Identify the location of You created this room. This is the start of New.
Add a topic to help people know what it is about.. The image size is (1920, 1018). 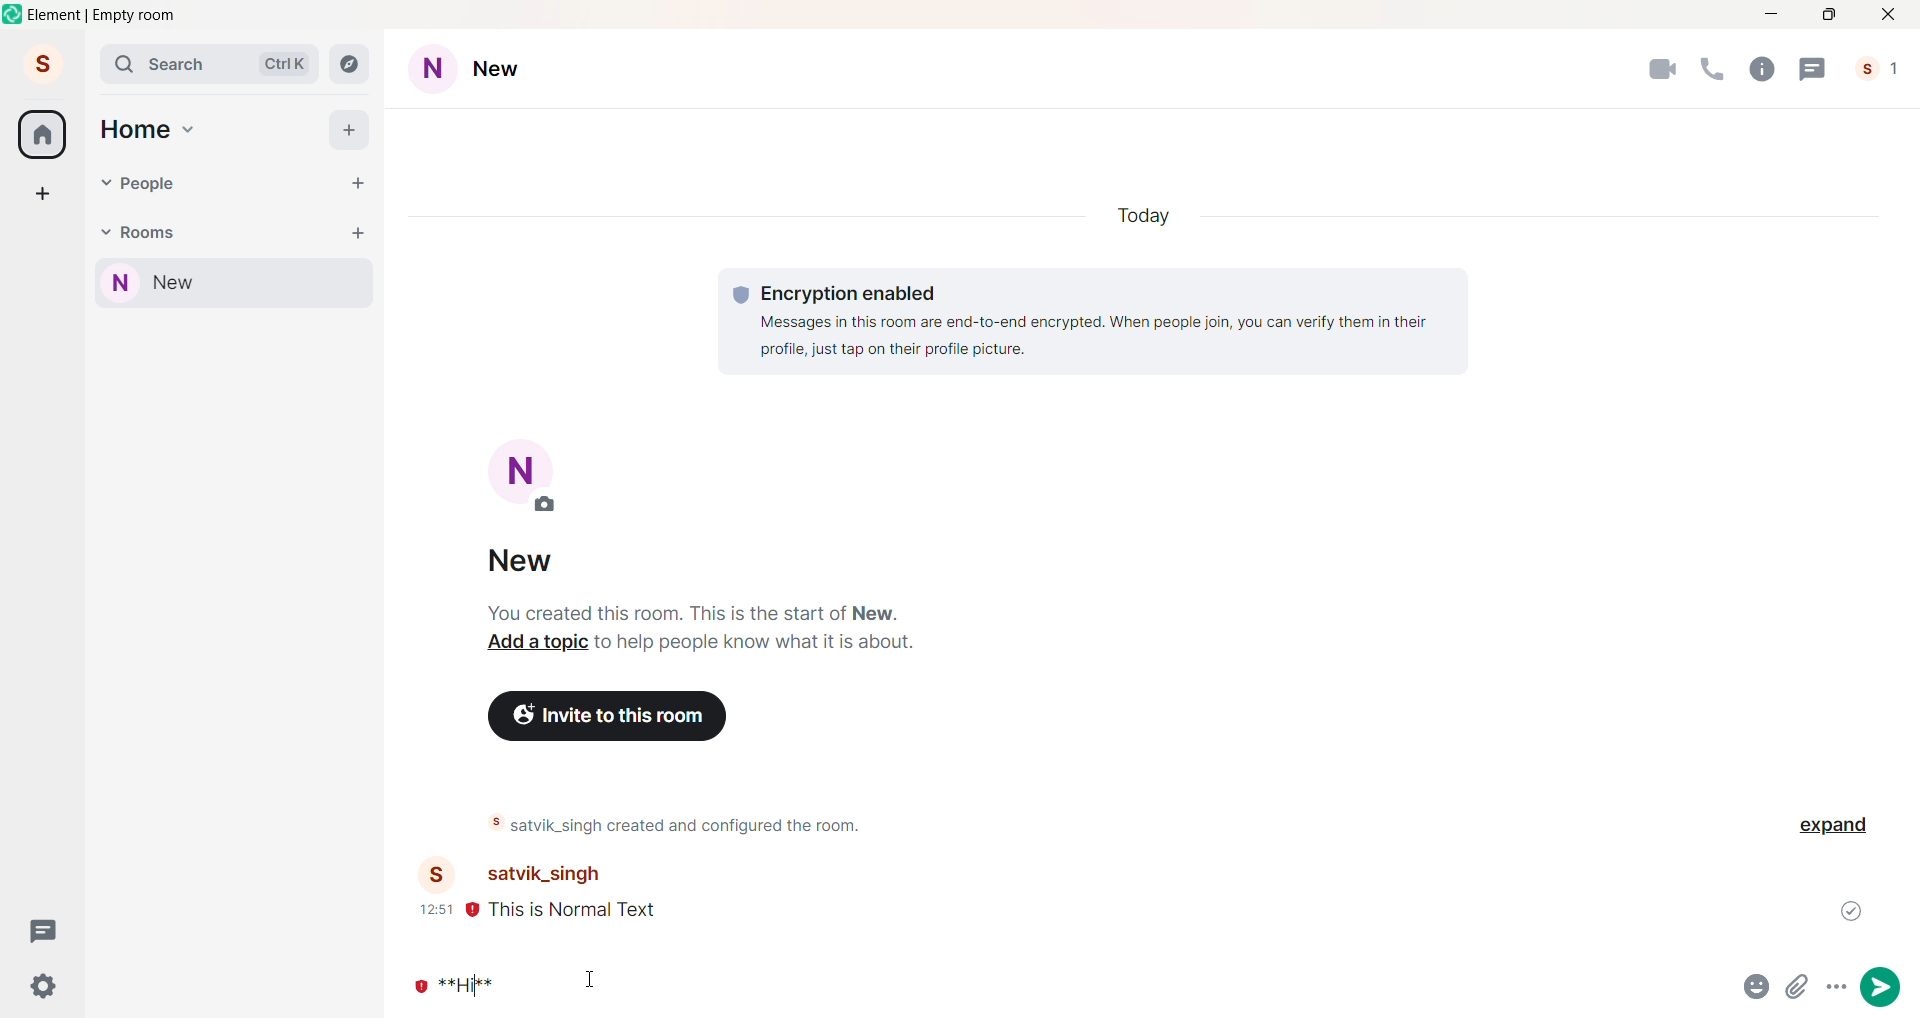
(699, 628).